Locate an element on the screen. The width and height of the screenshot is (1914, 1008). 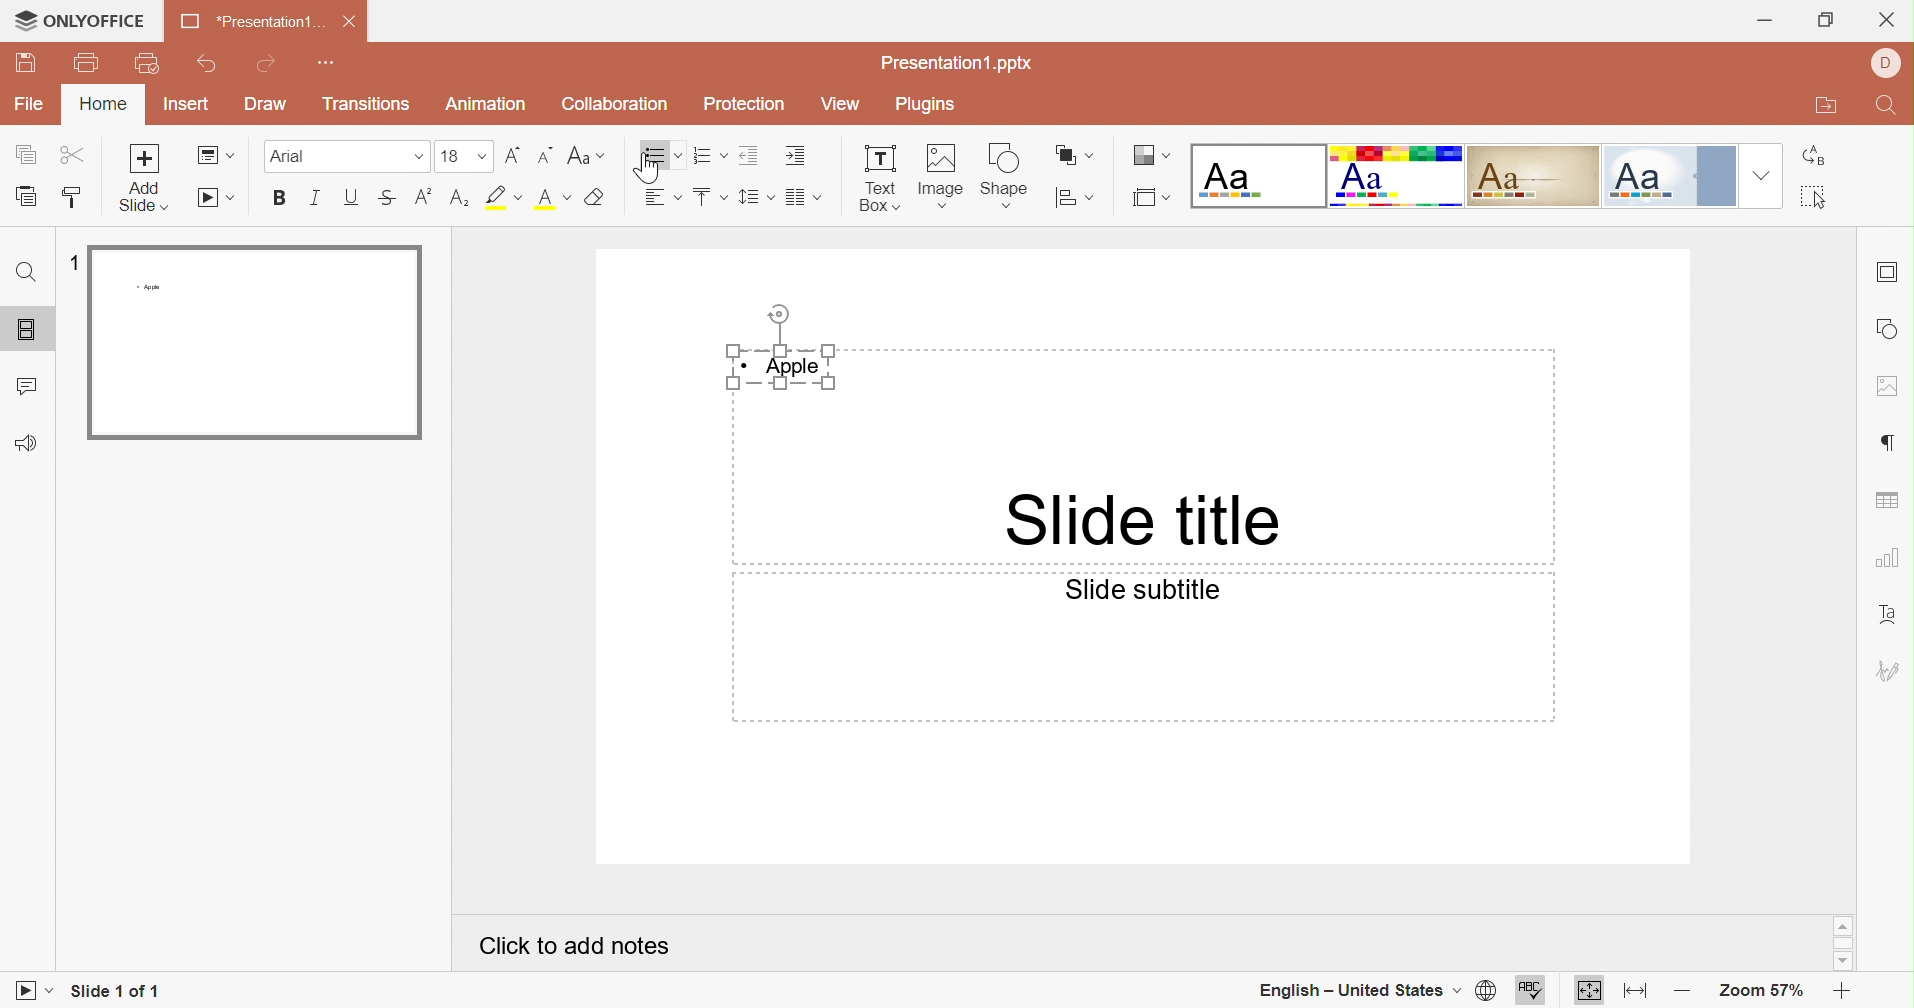
Open file location is located at coordinates (1831, 109).